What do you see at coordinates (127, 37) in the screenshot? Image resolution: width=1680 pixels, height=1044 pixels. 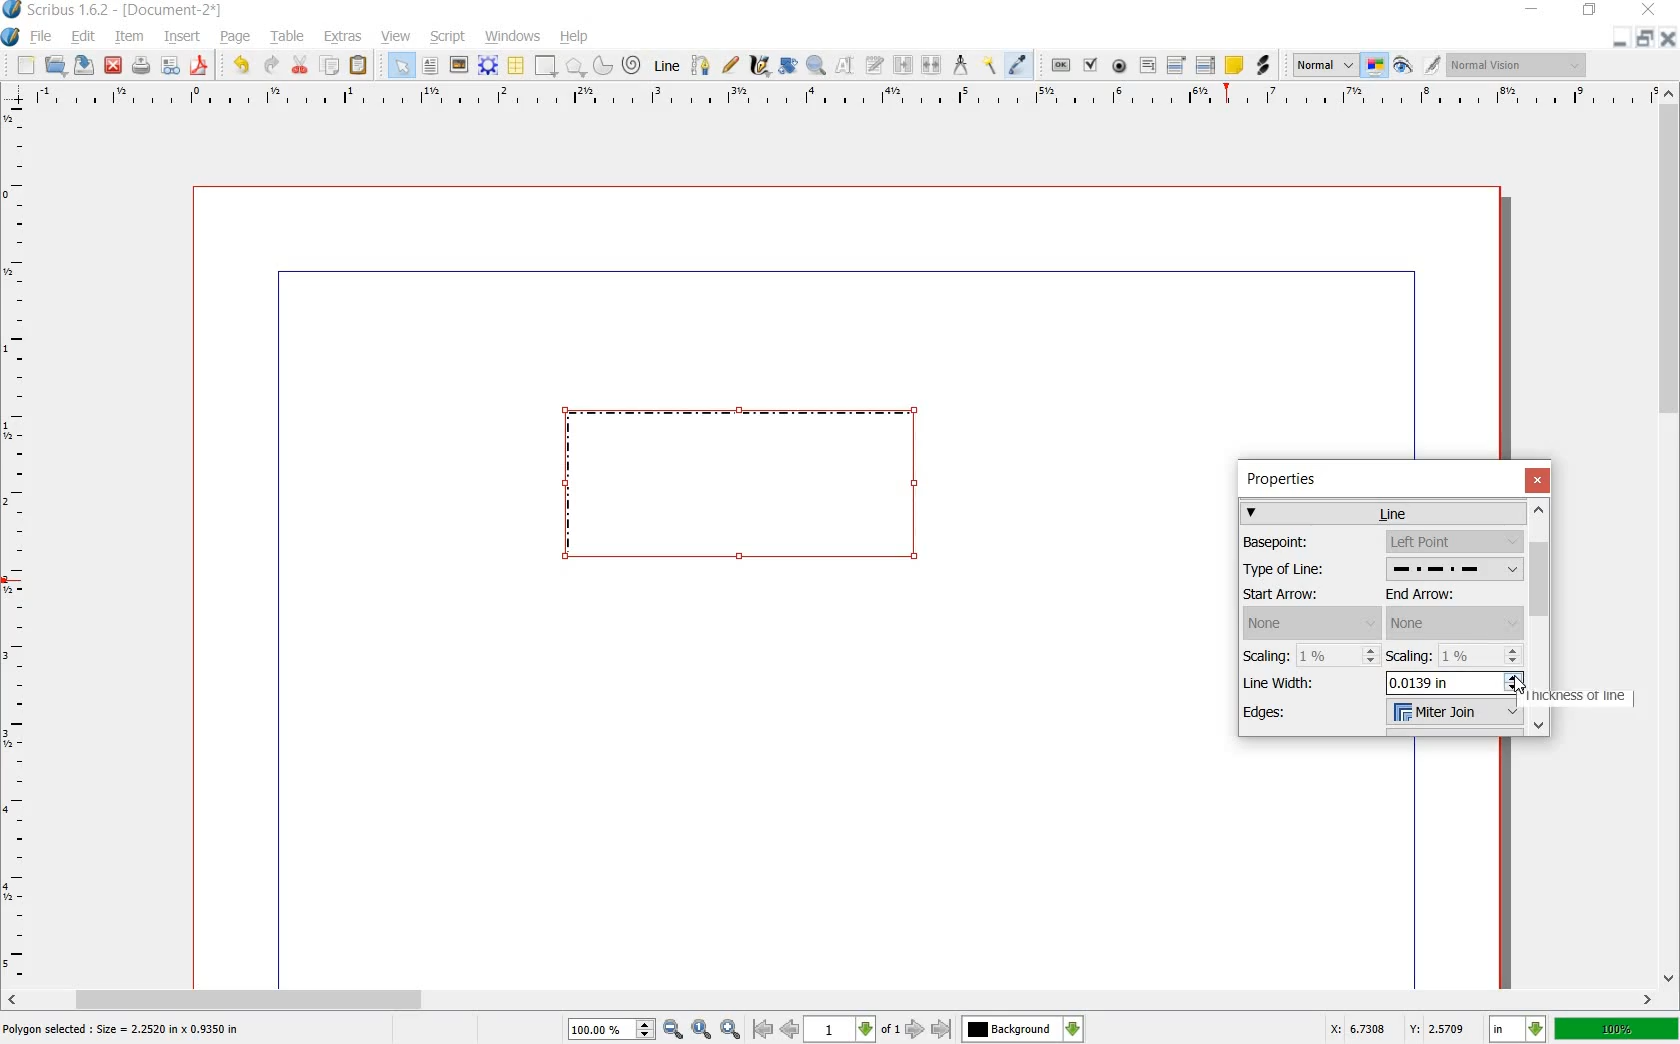 I see `ITEM` at bounding box center [127, 37].